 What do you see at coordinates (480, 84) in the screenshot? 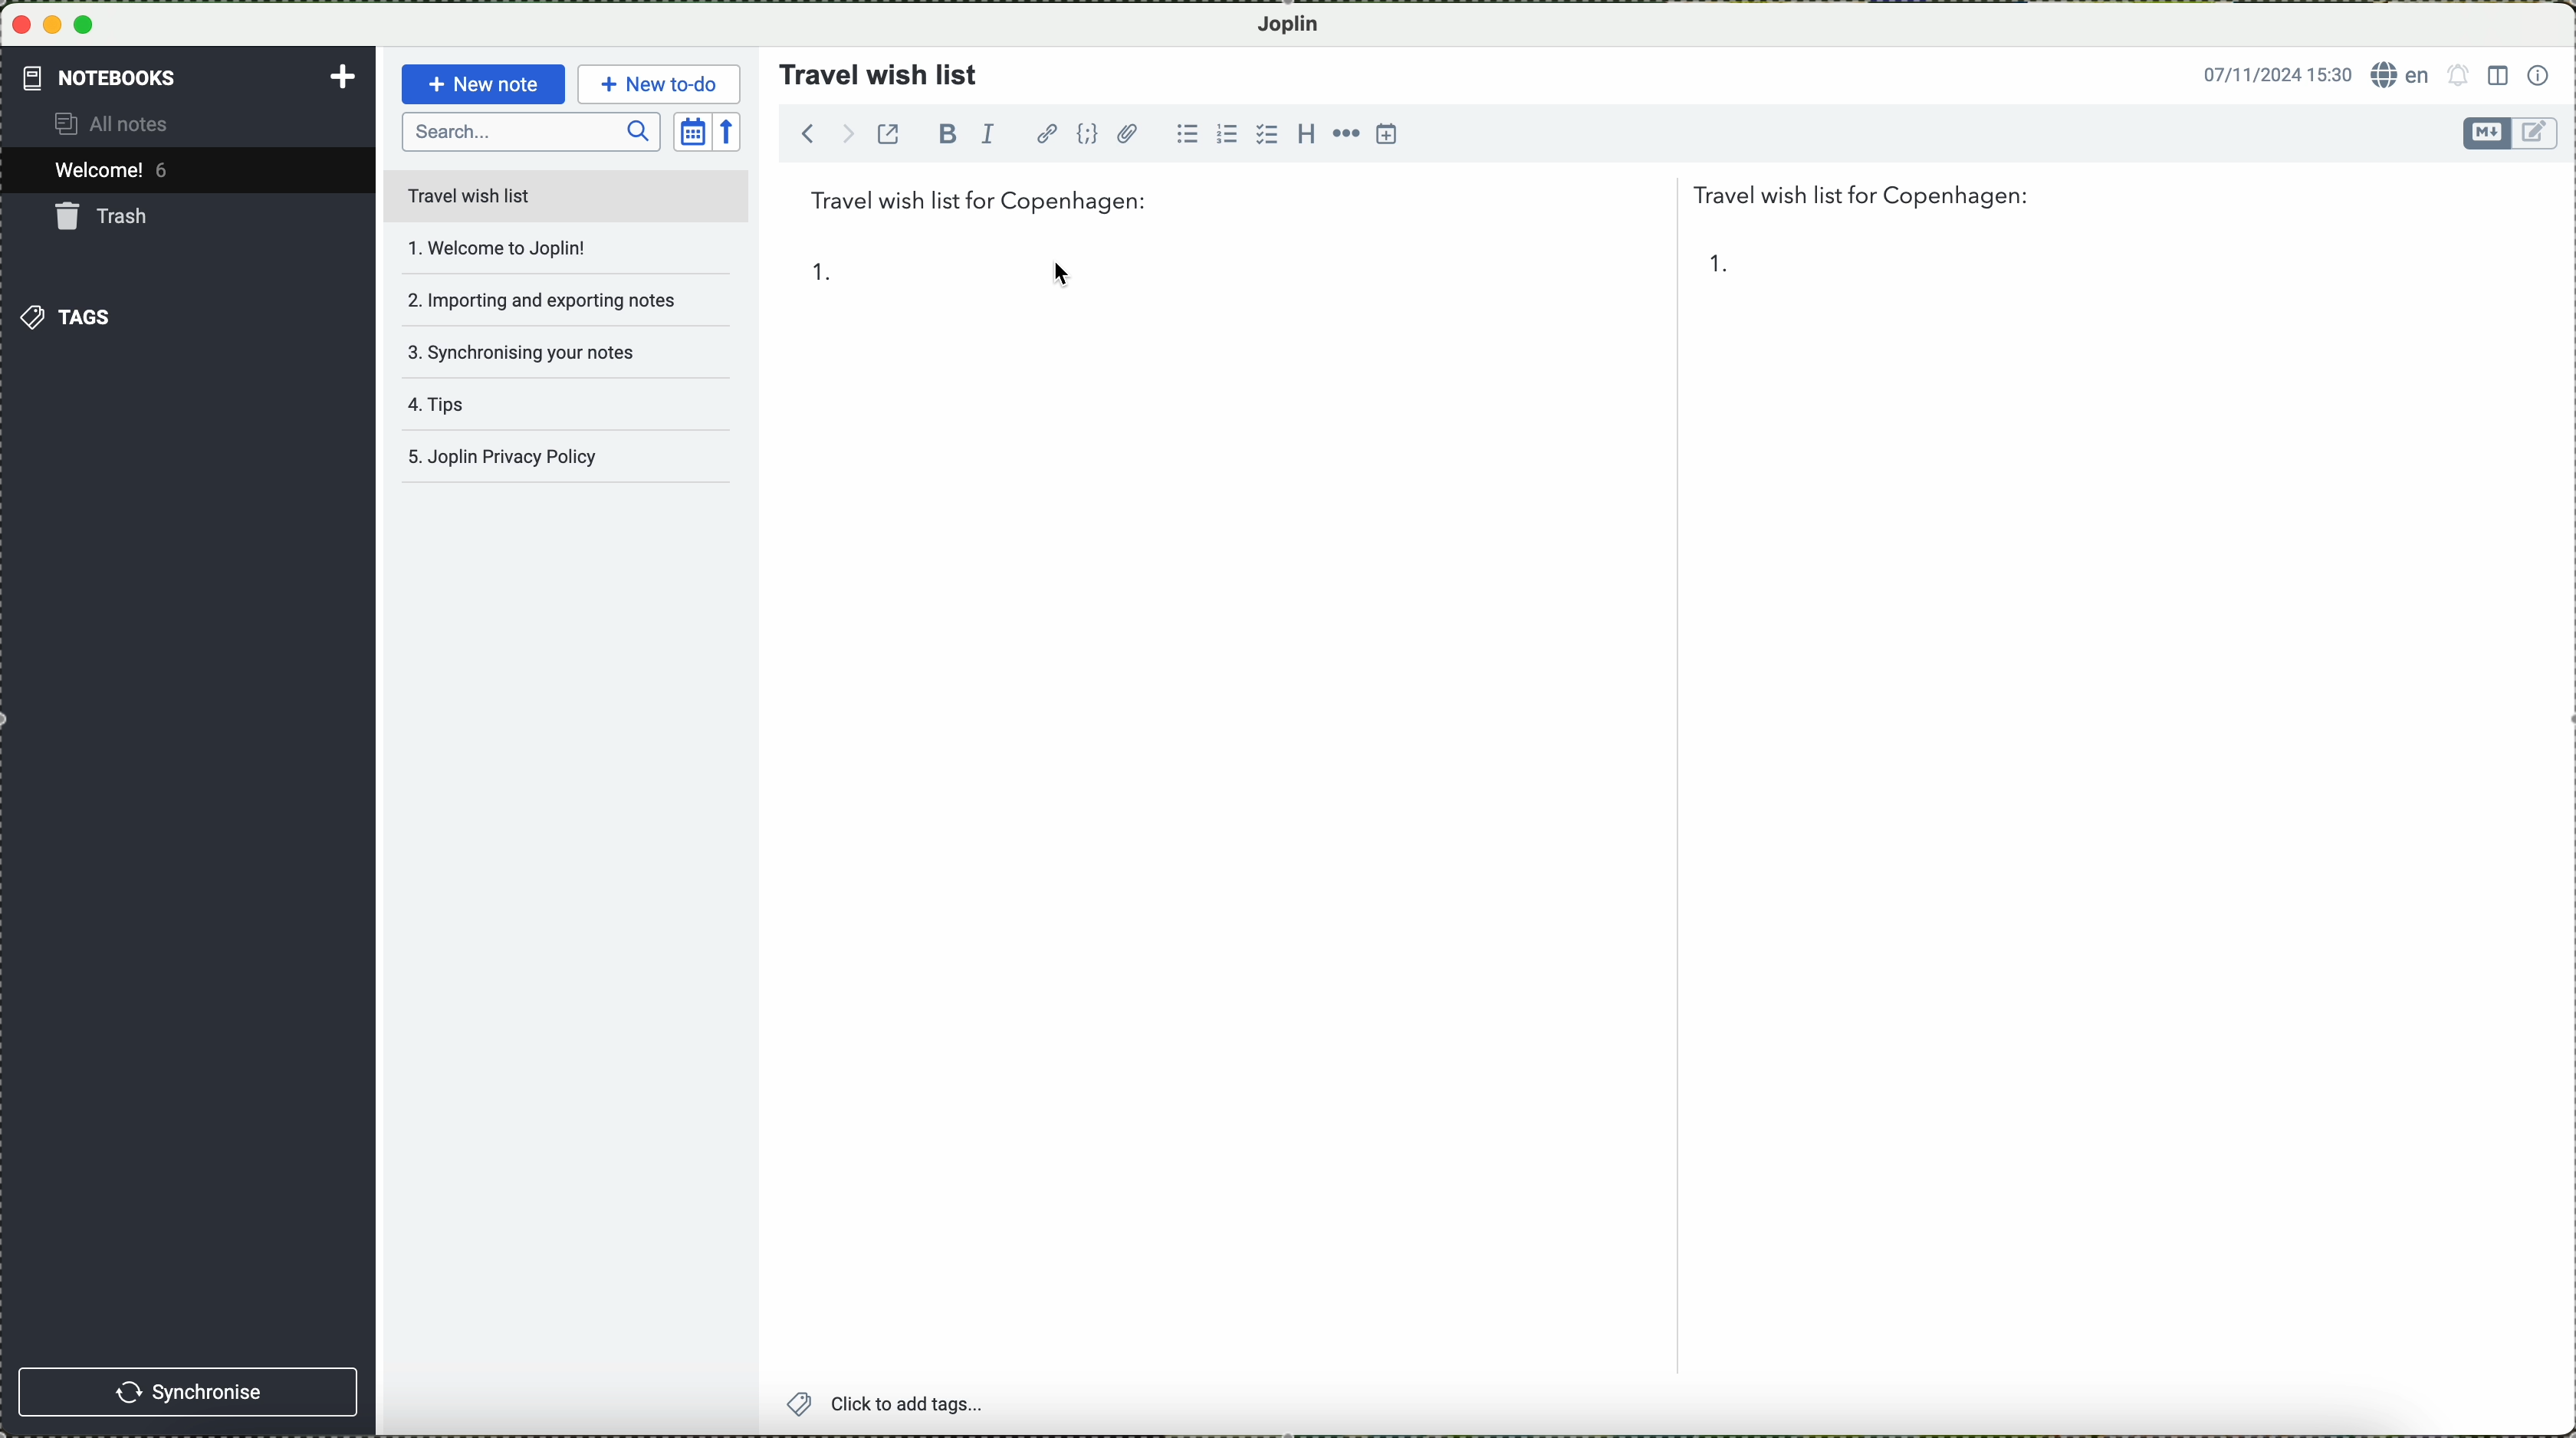
I see `new note button` at bounding box center [480, 84].